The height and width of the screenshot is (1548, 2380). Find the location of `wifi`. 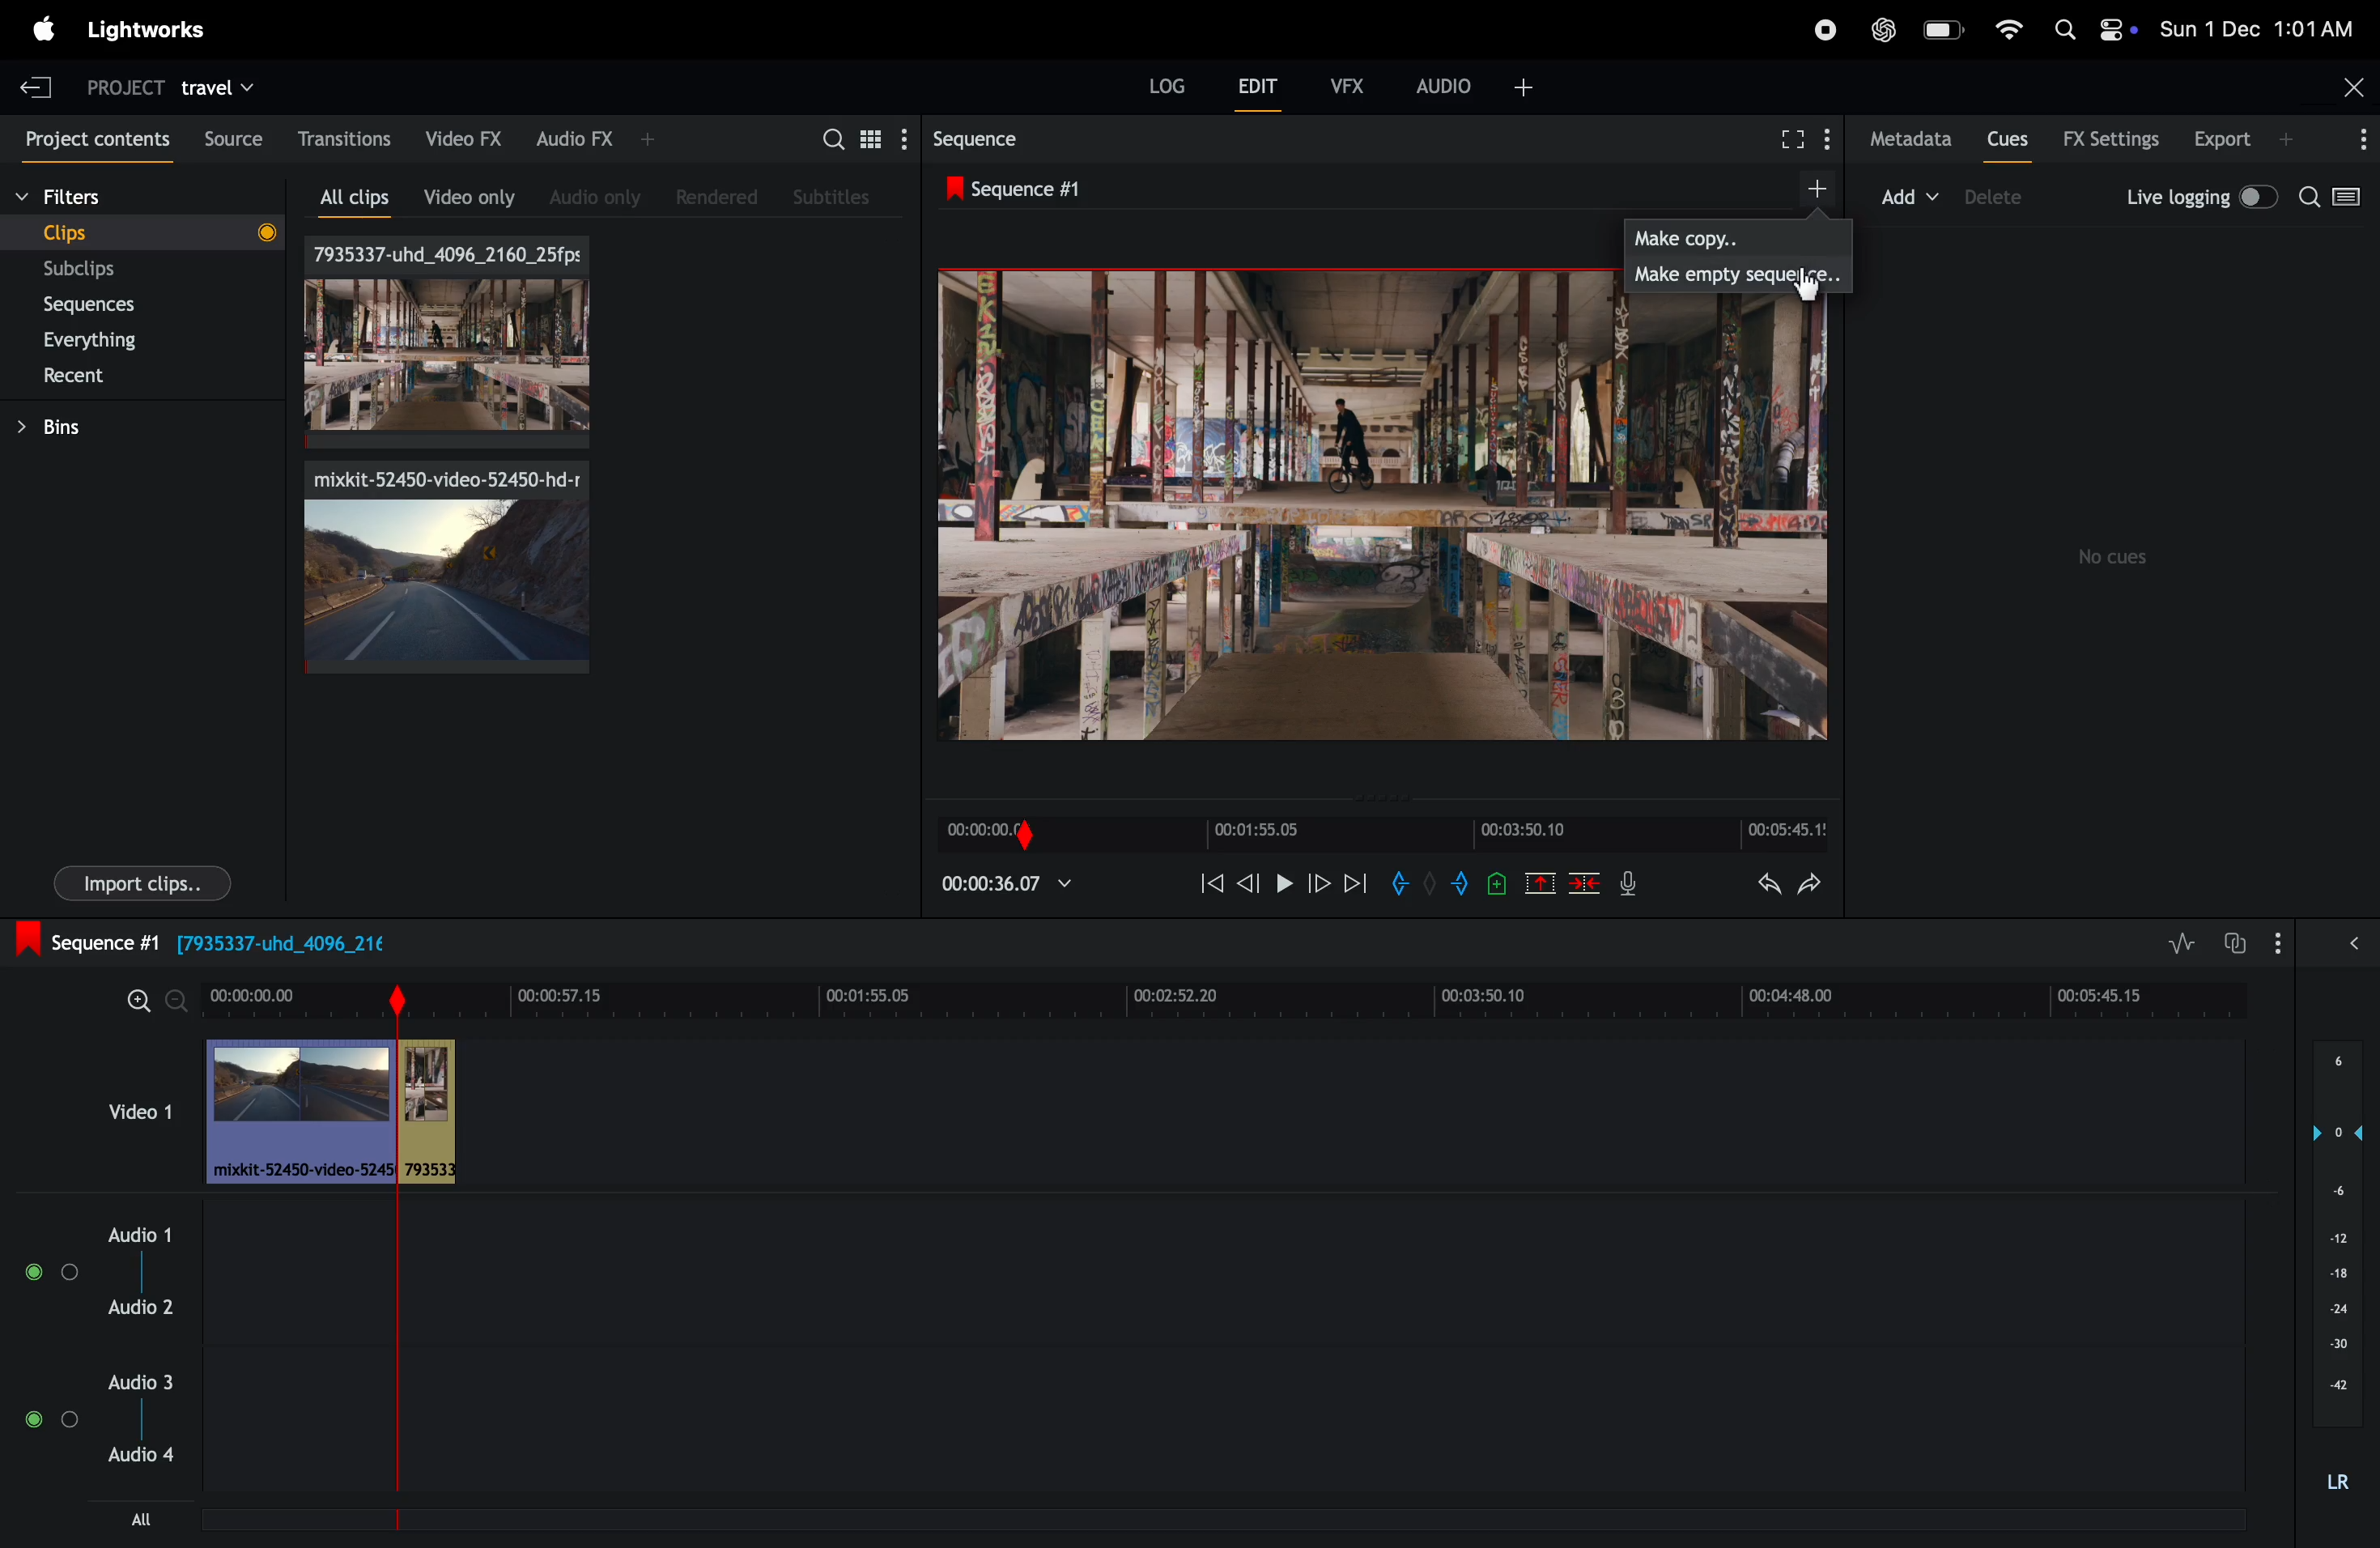

wifi is located at coordinates (2004, 28).